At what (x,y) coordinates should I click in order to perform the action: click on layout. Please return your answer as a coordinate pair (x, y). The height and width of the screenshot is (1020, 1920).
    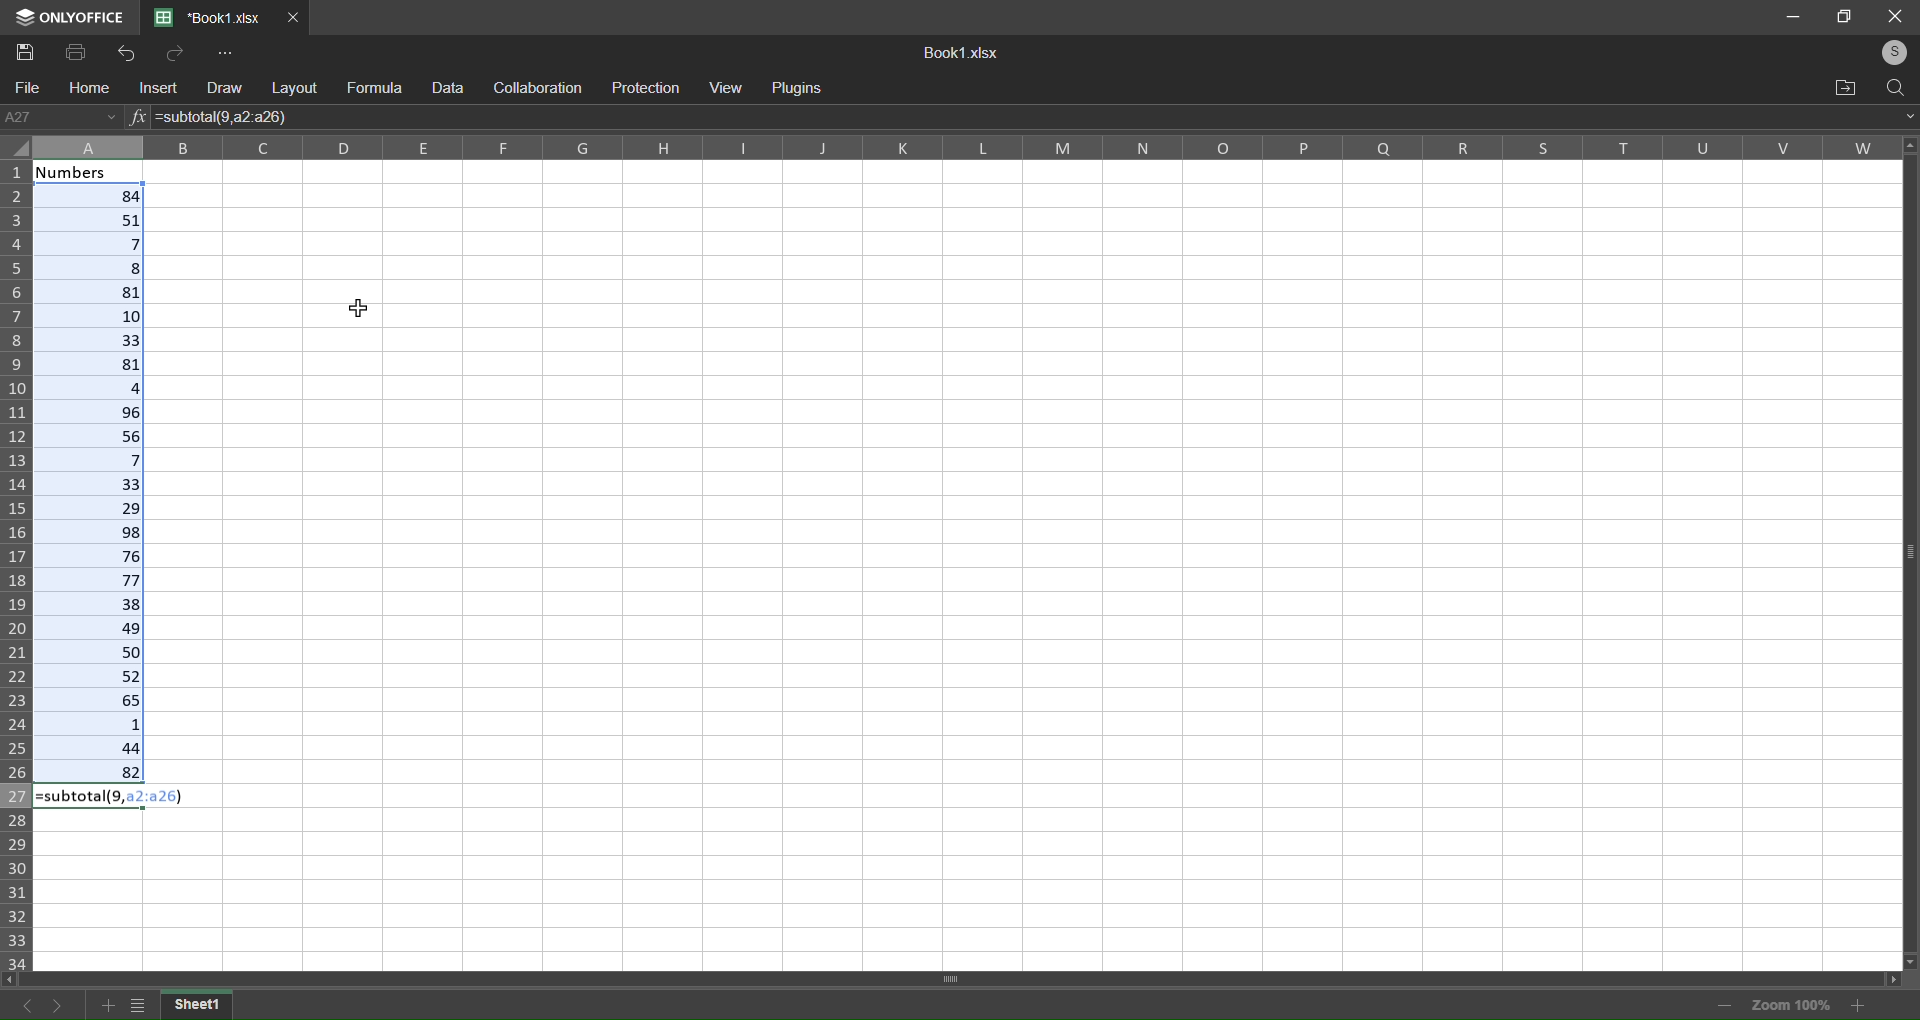
    Looking at the image, I should click on (294, 88).